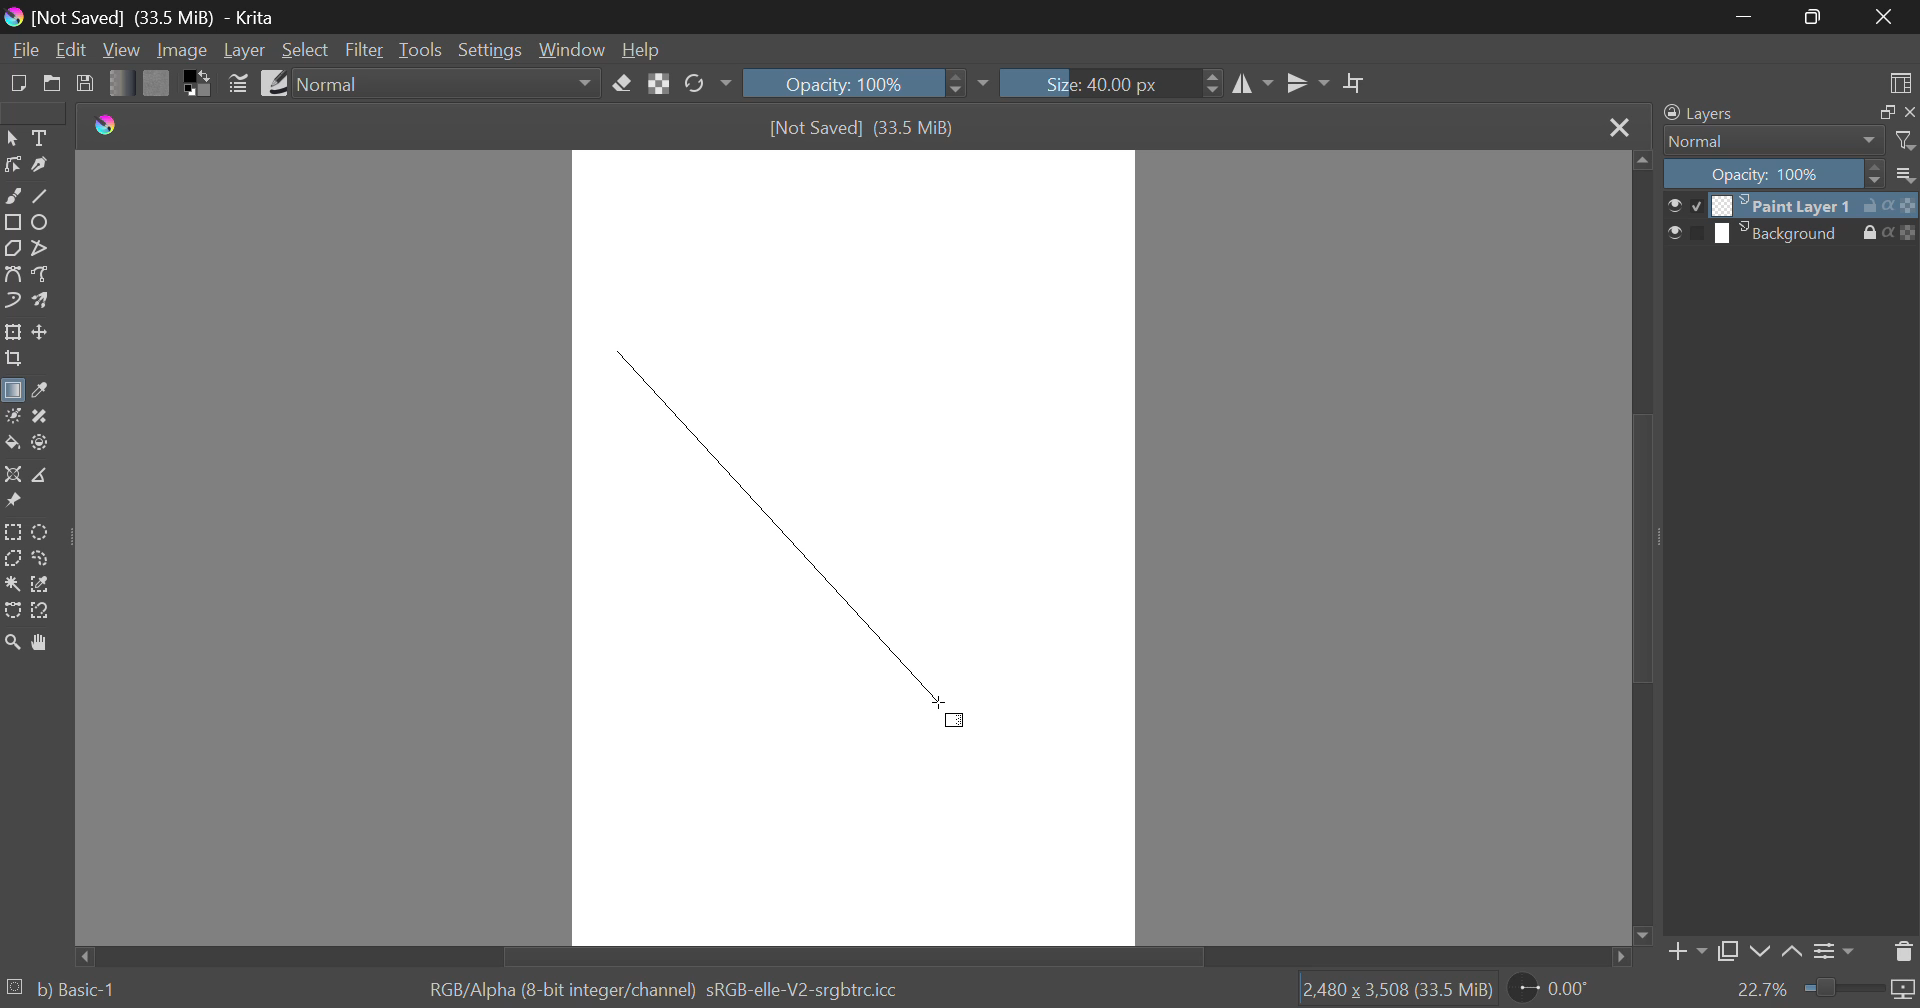 The height and width of the screenshot is (1008, 1920). What do you see at coordinates (623, 81) in the screenshot?
I see `Eraser` at bounding box center [623, 81].